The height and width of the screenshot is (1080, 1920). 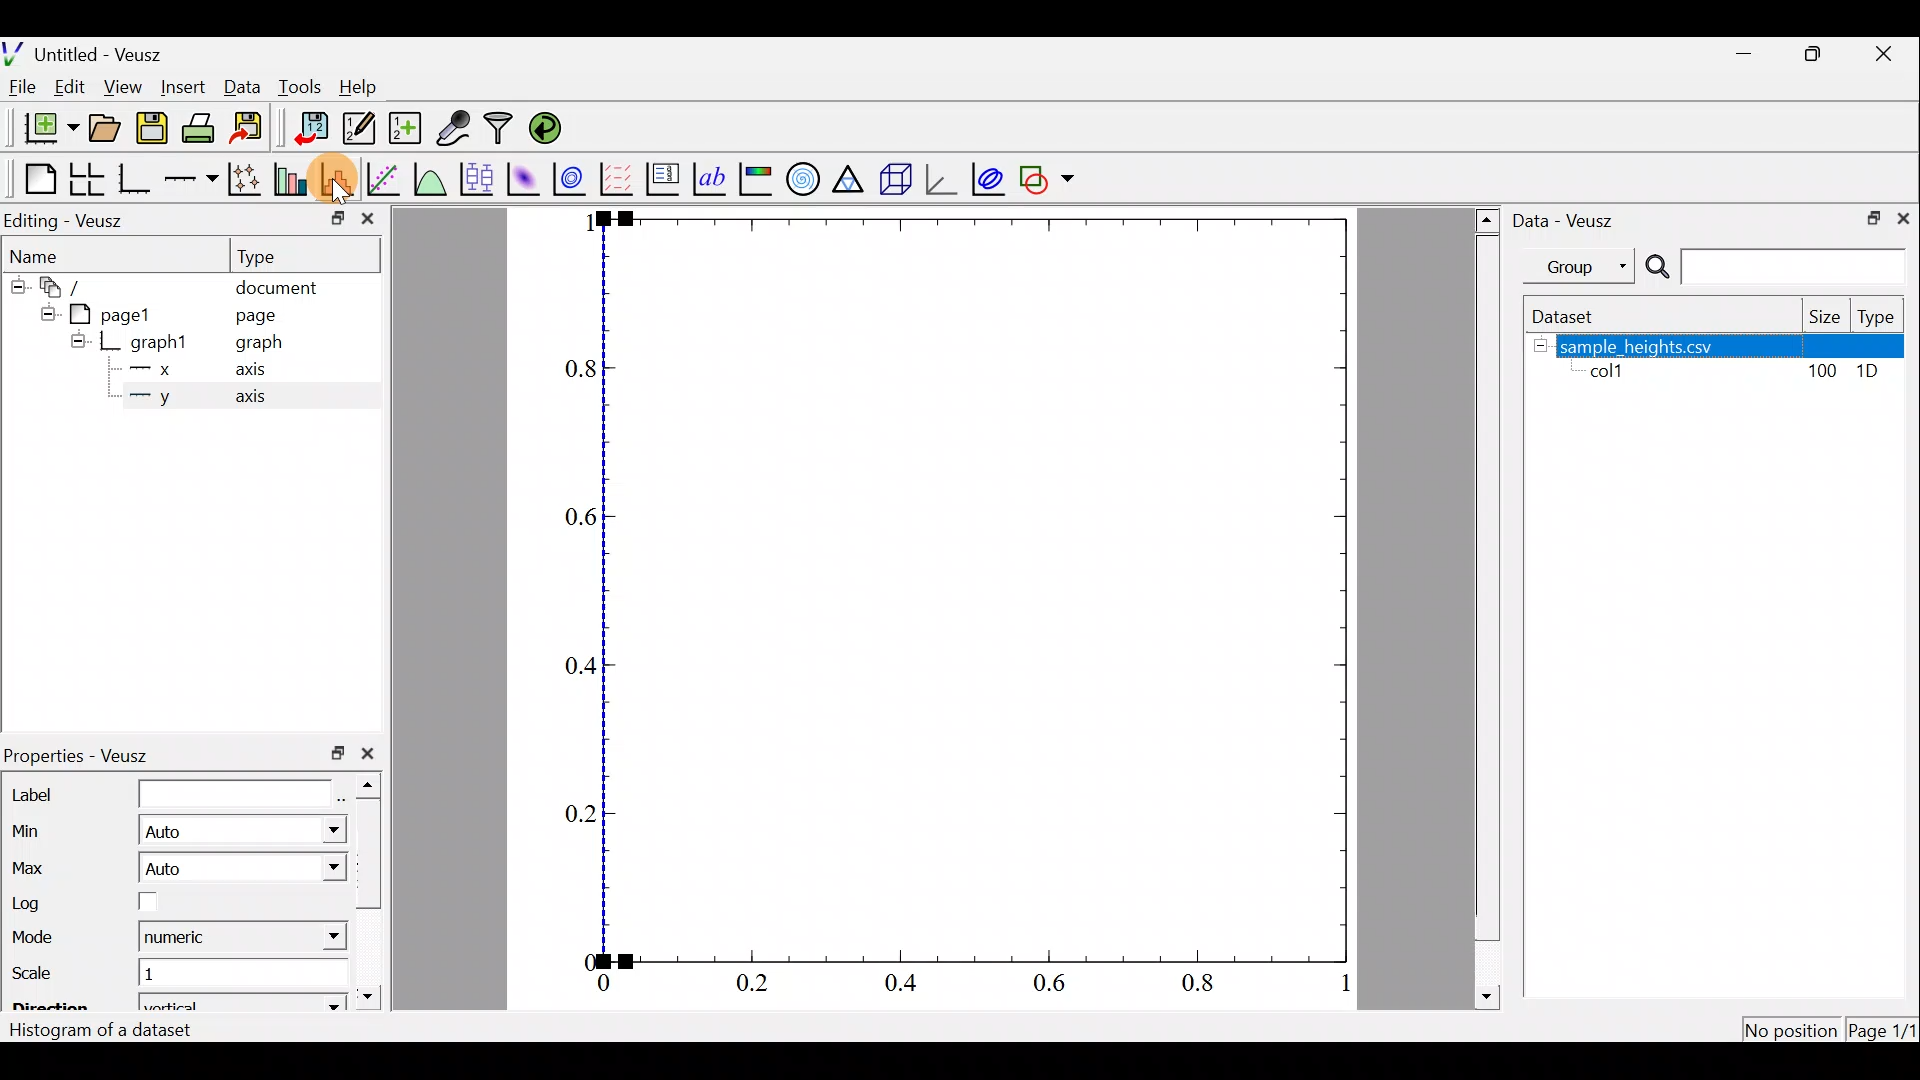 What do you see at coordinates (554, 128) in the screenshot?
I see `reload linked datasets` at bounding box center [554, 128].